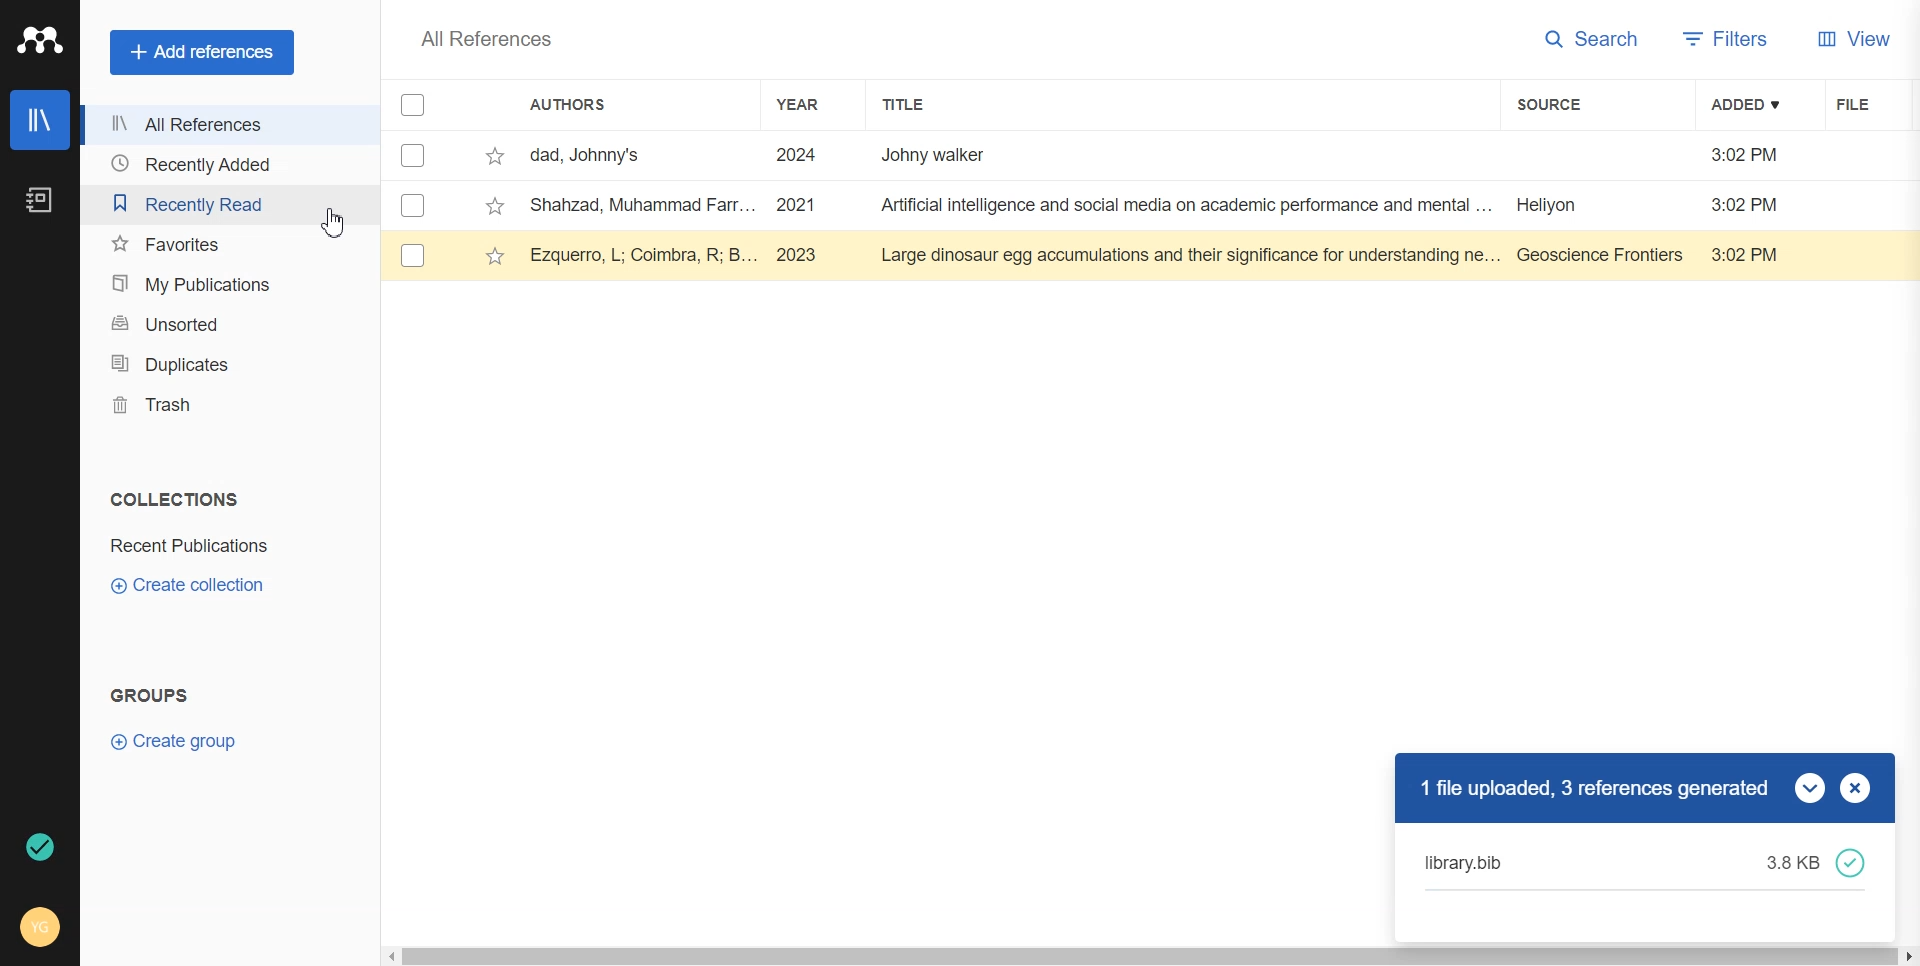 This screenshot has width=1920, height=966. Describe the element at coordinates (1855, 786) in the screenshot. I see `Close` at that location.